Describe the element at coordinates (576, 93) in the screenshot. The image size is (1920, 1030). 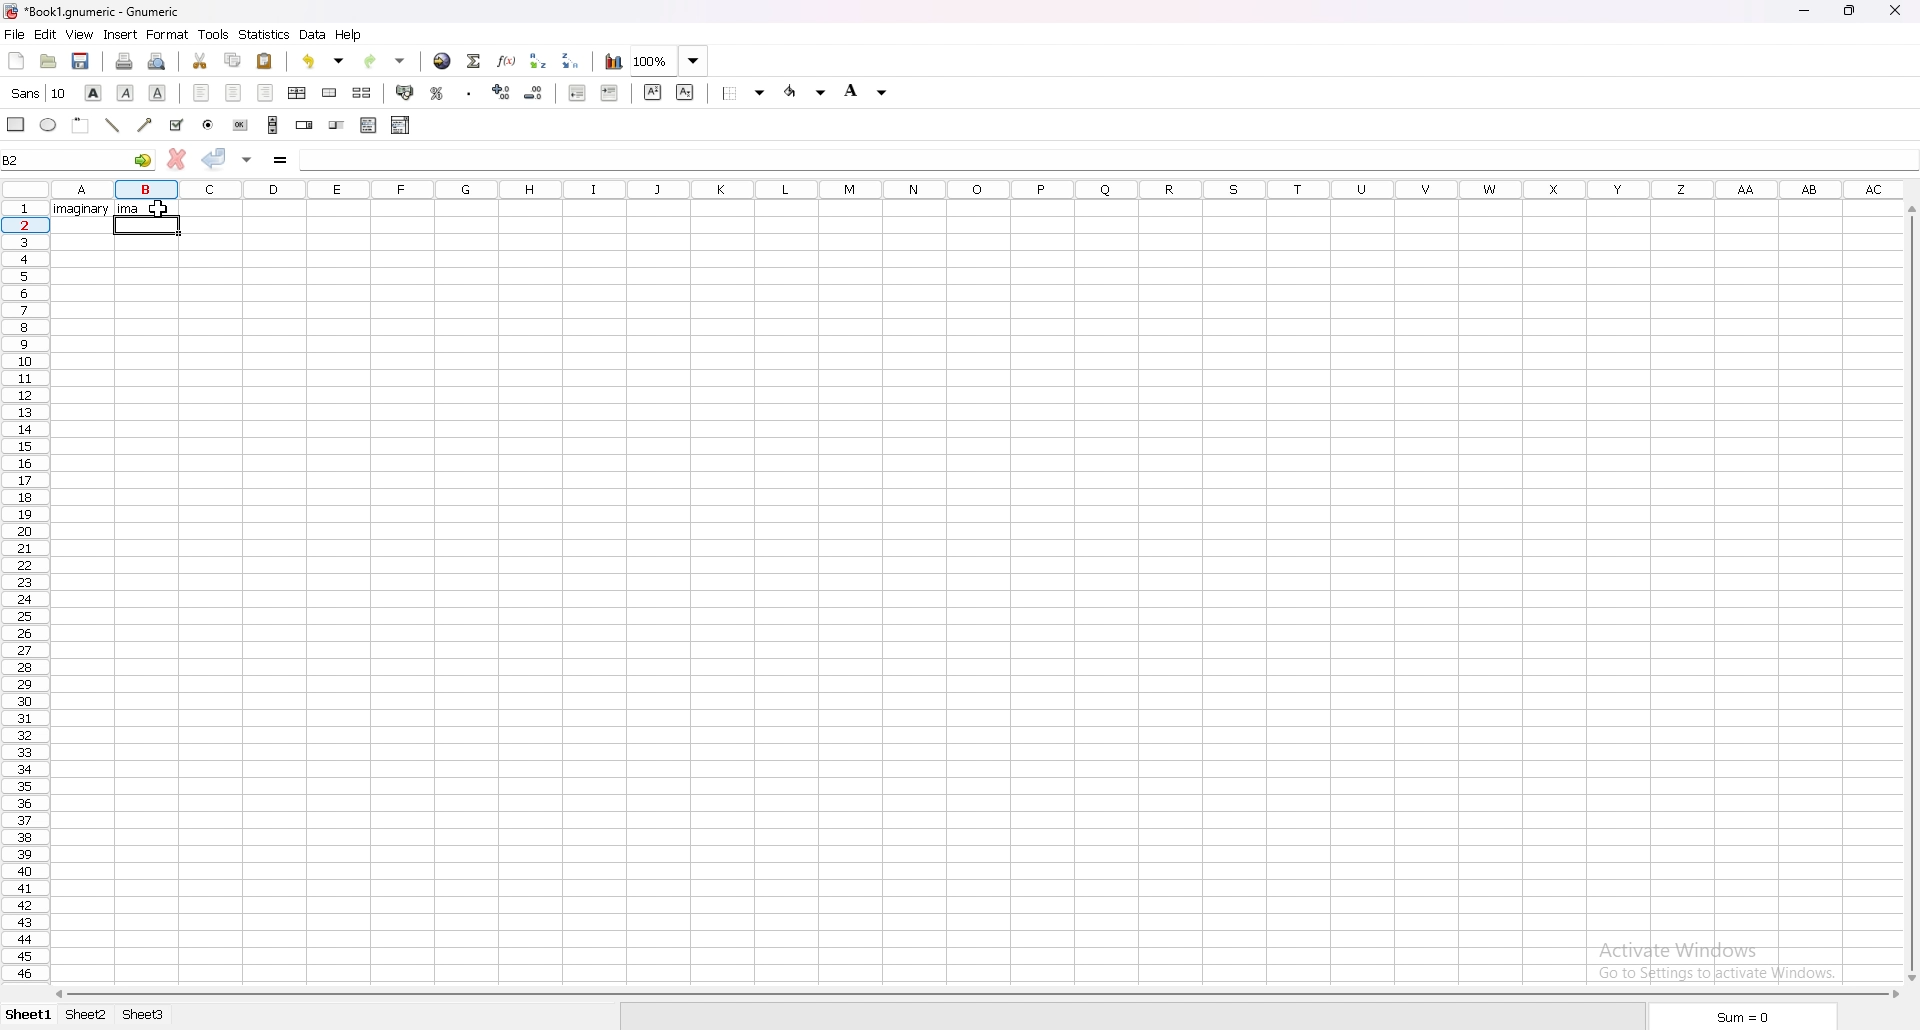
I see `decrease indent` at that location.